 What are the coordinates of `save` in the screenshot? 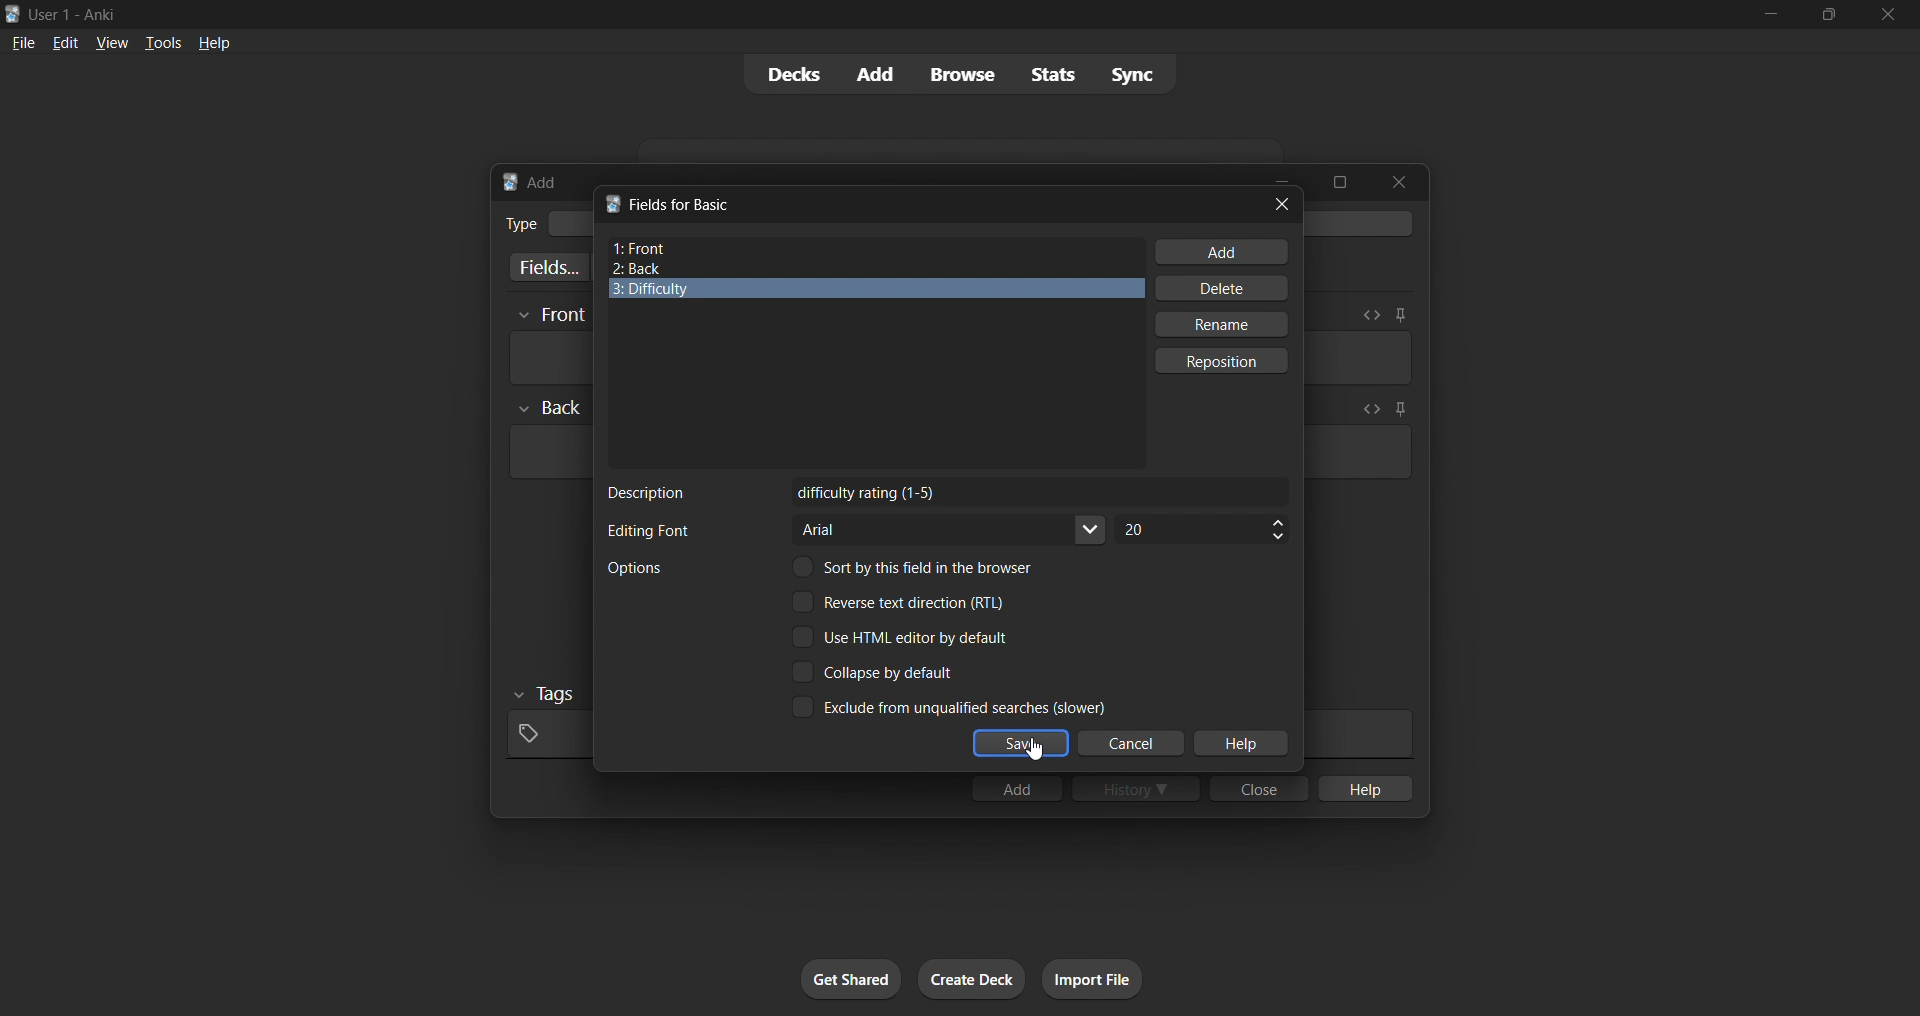 It's located at (1021, 744).